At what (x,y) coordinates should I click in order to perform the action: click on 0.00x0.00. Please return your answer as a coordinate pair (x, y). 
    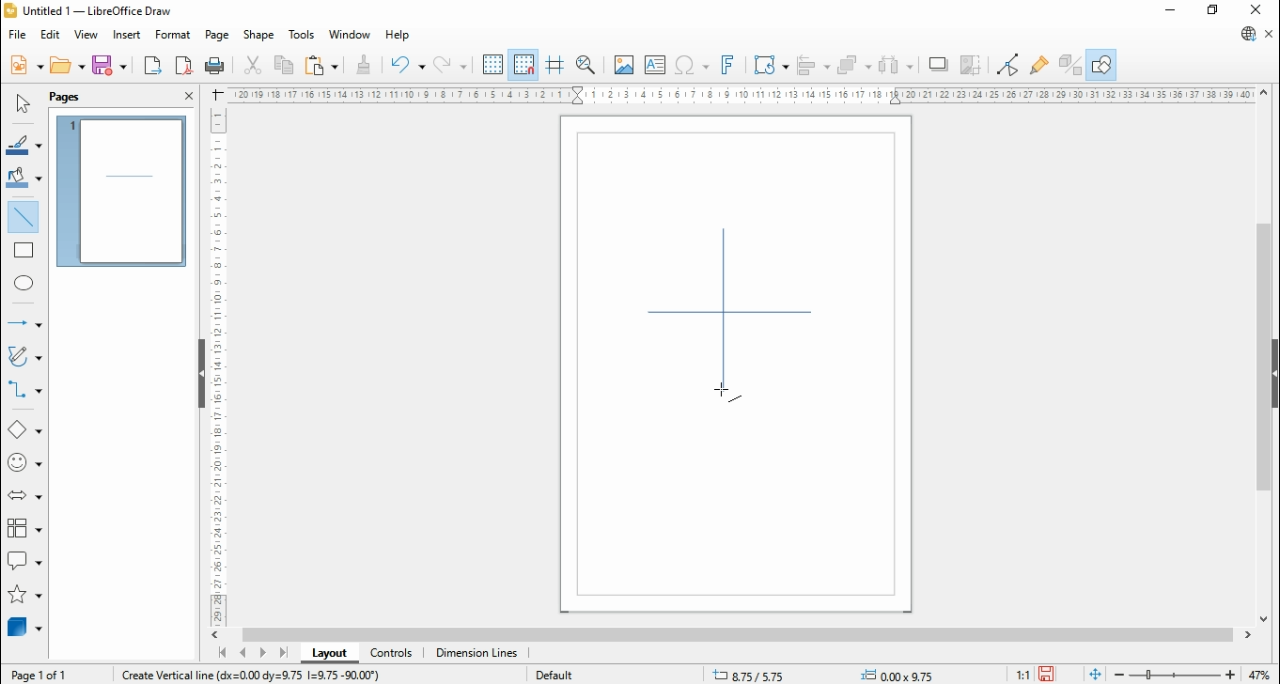
    Looking at the image, I should click on (900, 675).